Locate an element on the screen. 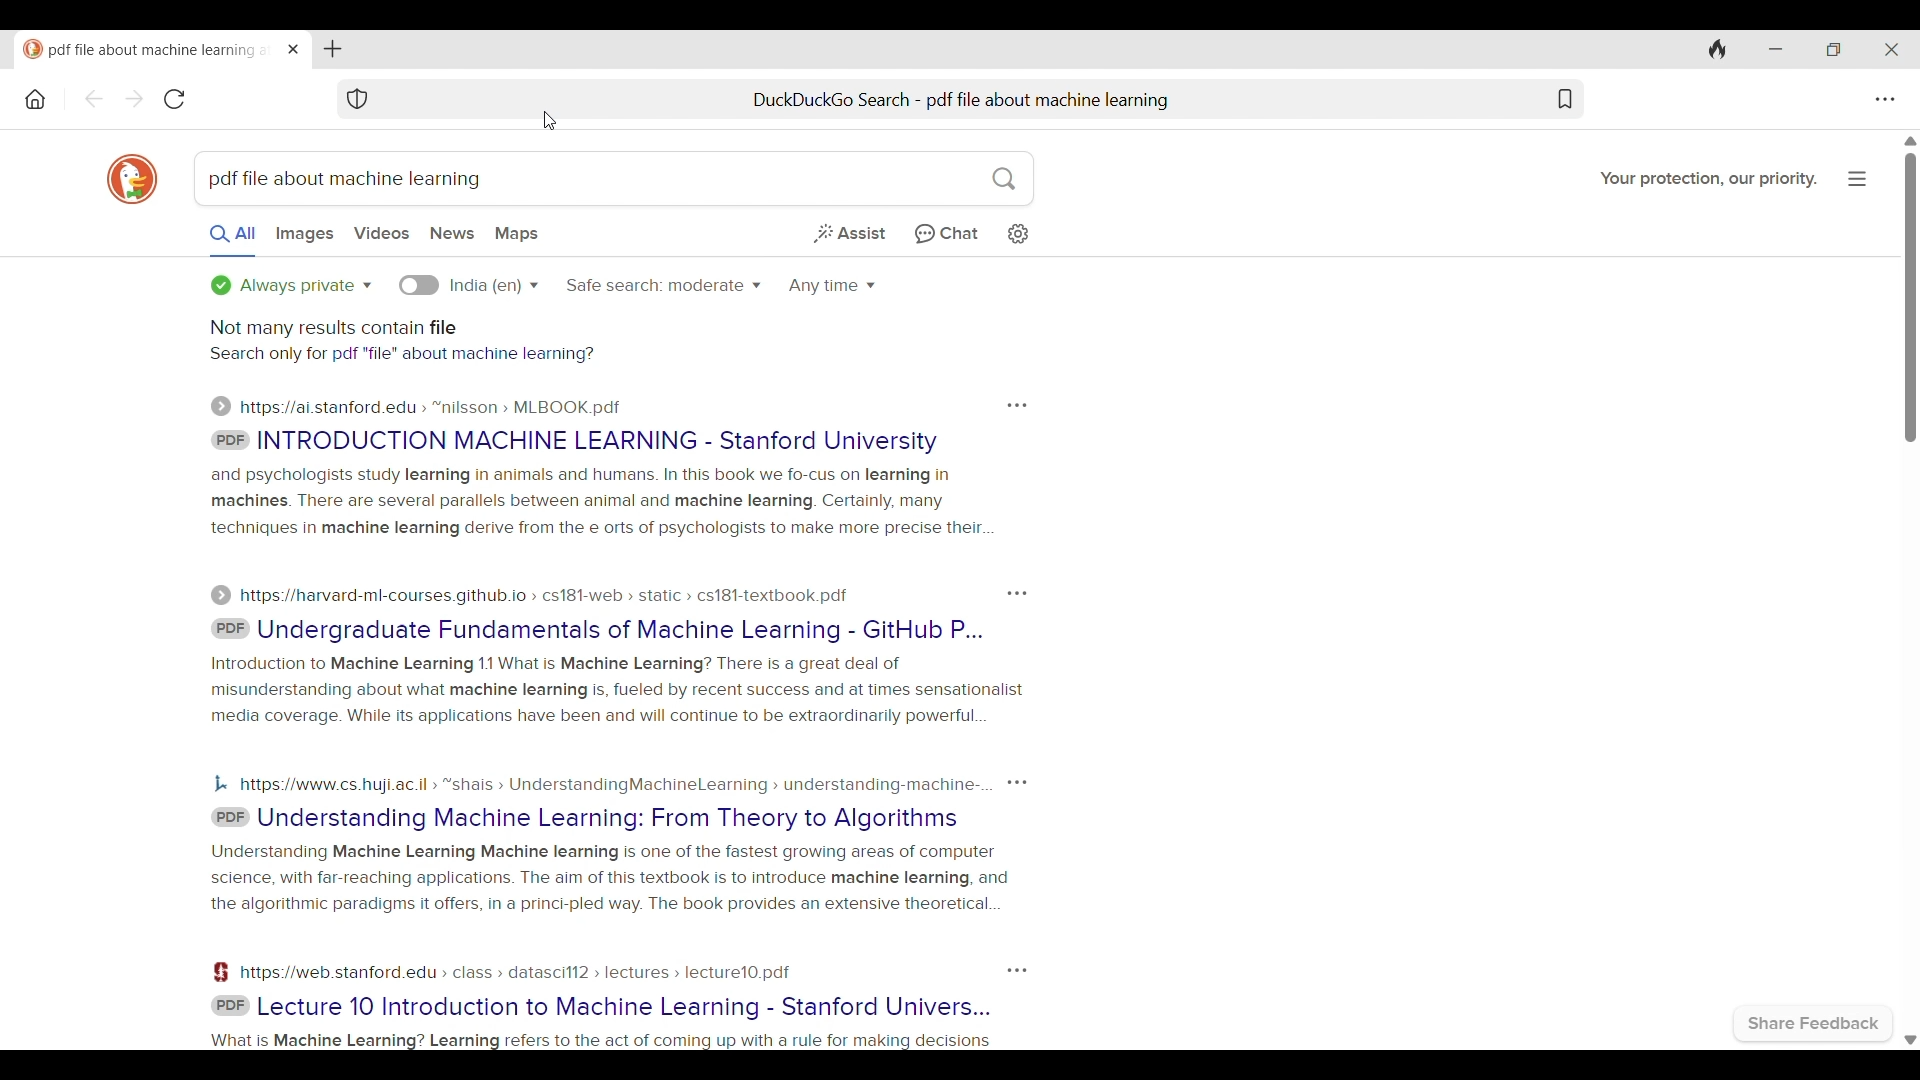 Image resolution: width=1920 pixels, height=1080 pixels. Understanding Machine Learning Machine learning is one of the fastest growing areas of computerscience, with far-reaching applications. The aim of this textbook is to introduce machine learning, andthe algorithmic paradigms it offers, in a princi-pled way. The book provides an extensive theoretical... is located at coordinates (613, 879).